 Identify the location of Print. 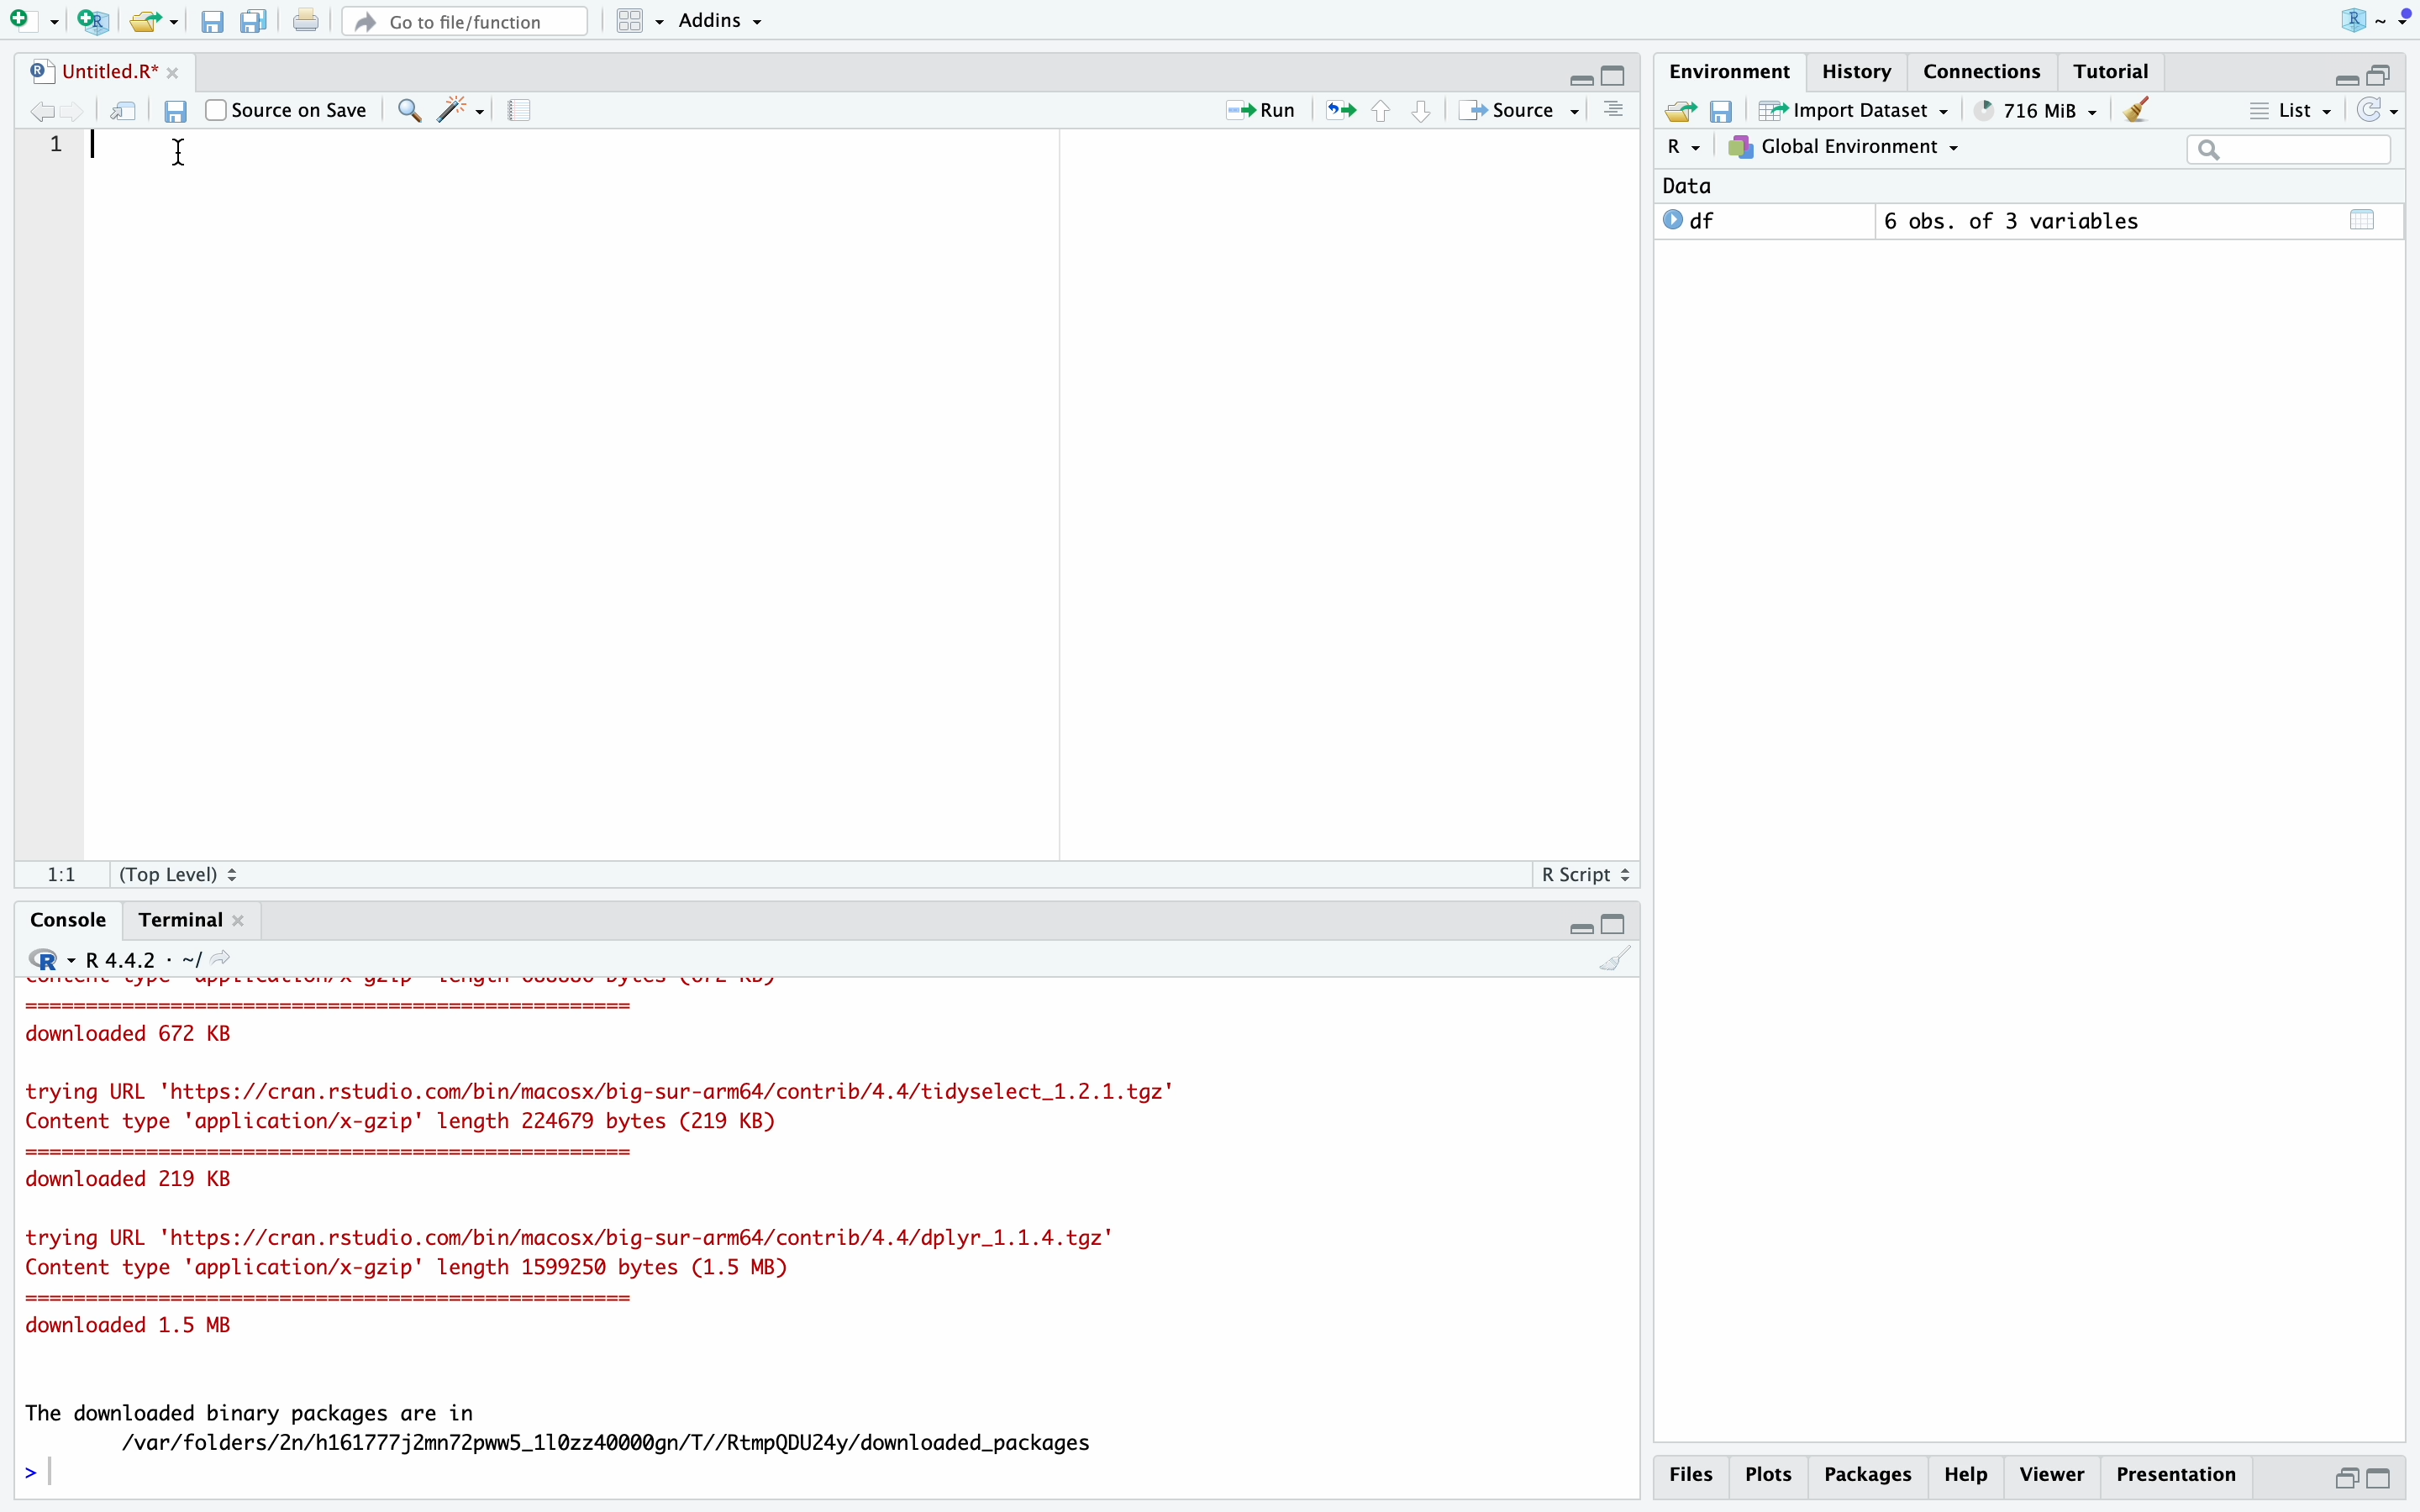
(307, 20).